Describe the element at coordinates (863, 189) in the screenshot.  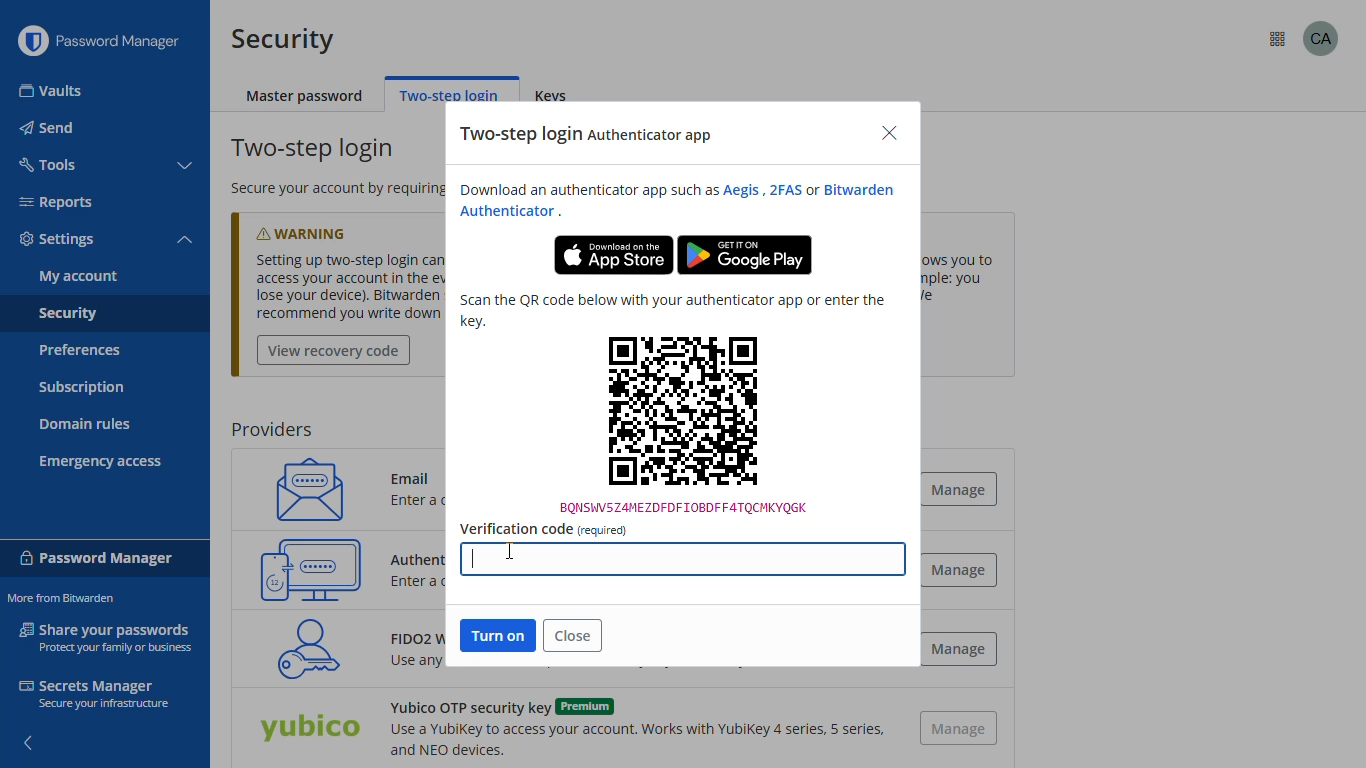
I see `Bitwarden` at that location.